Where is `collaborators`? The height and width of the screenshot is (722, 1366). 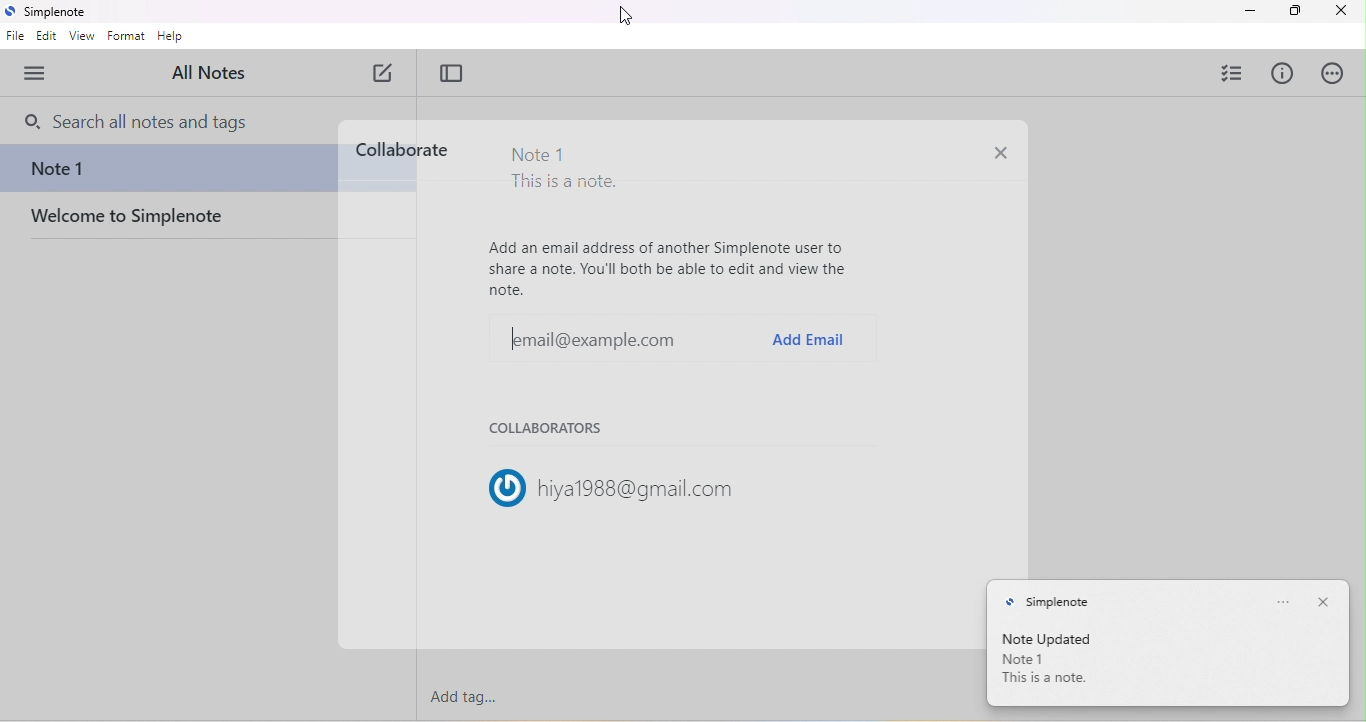
collaborators is located at coordinates (552, 431).